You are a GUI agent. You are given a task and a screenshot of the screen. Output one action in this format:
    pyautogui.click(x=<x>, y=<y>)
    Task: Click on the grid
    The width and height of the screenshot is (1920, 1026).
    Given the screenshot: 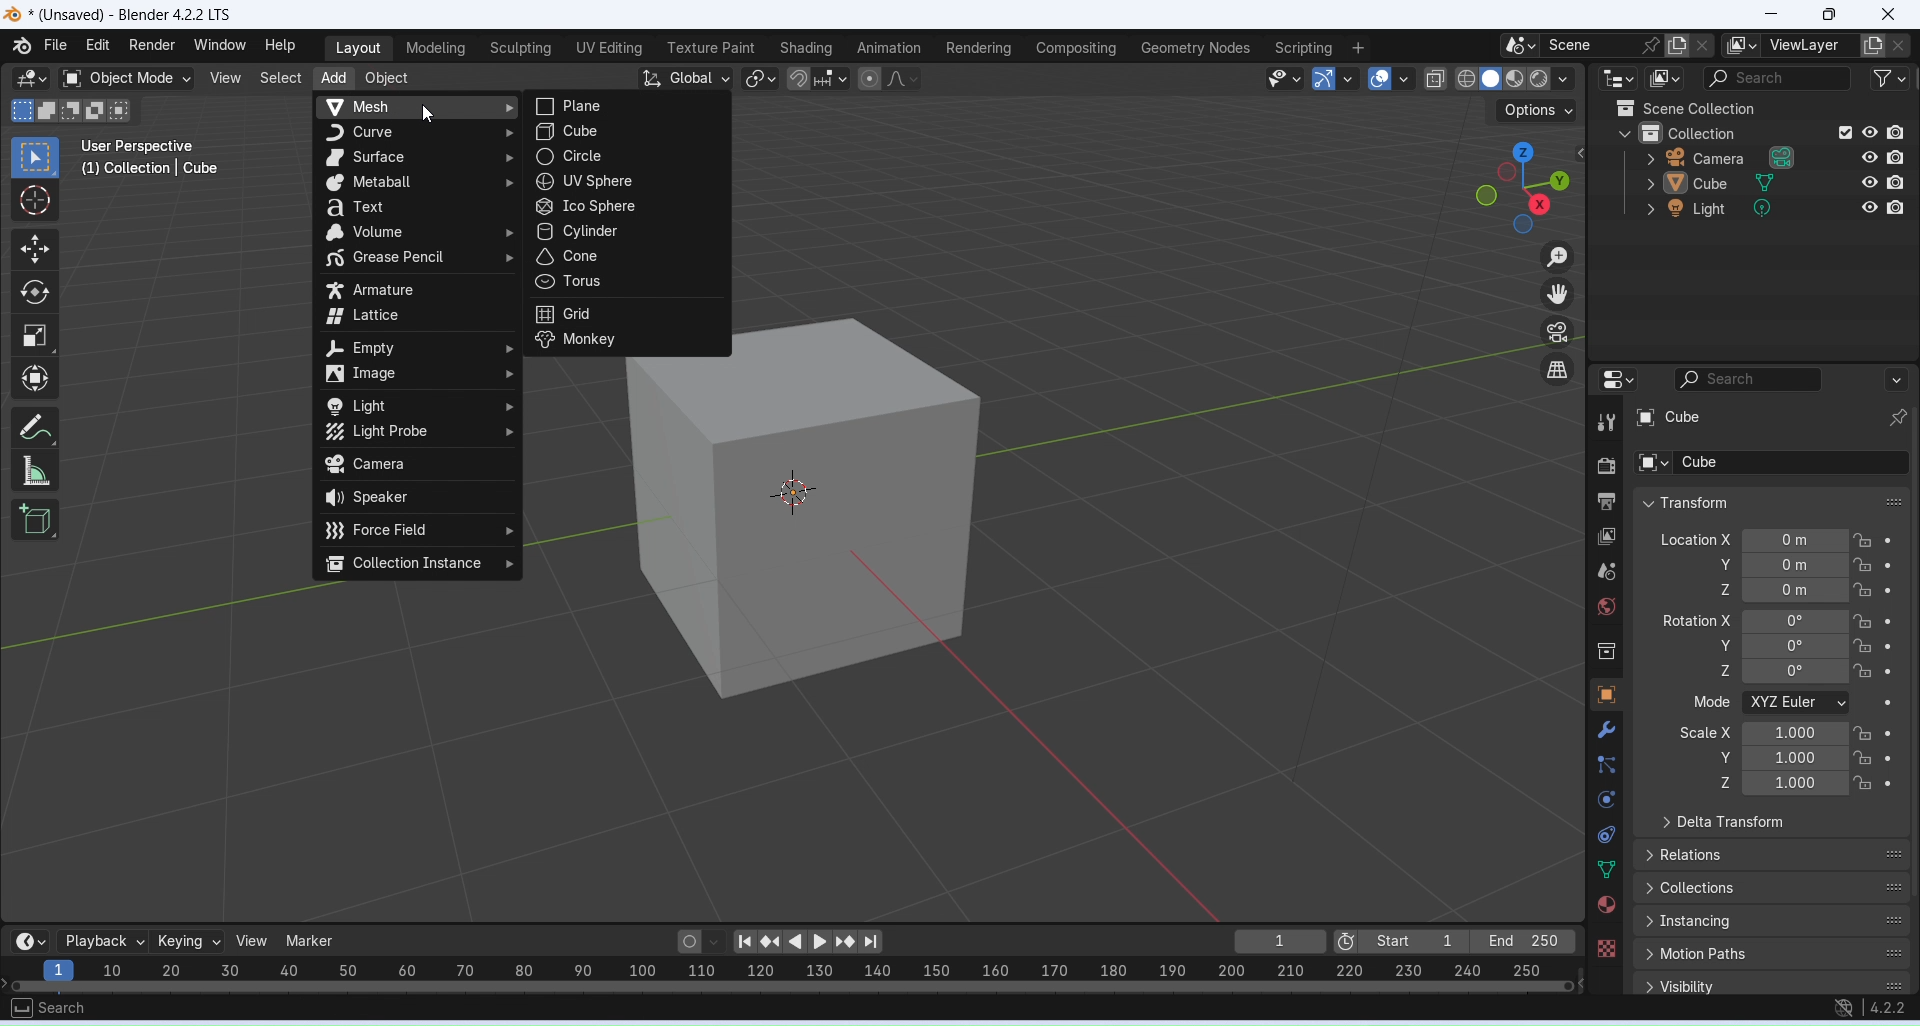 What is the action you would take?
    pyautogui.click(x=624, y=315)
    